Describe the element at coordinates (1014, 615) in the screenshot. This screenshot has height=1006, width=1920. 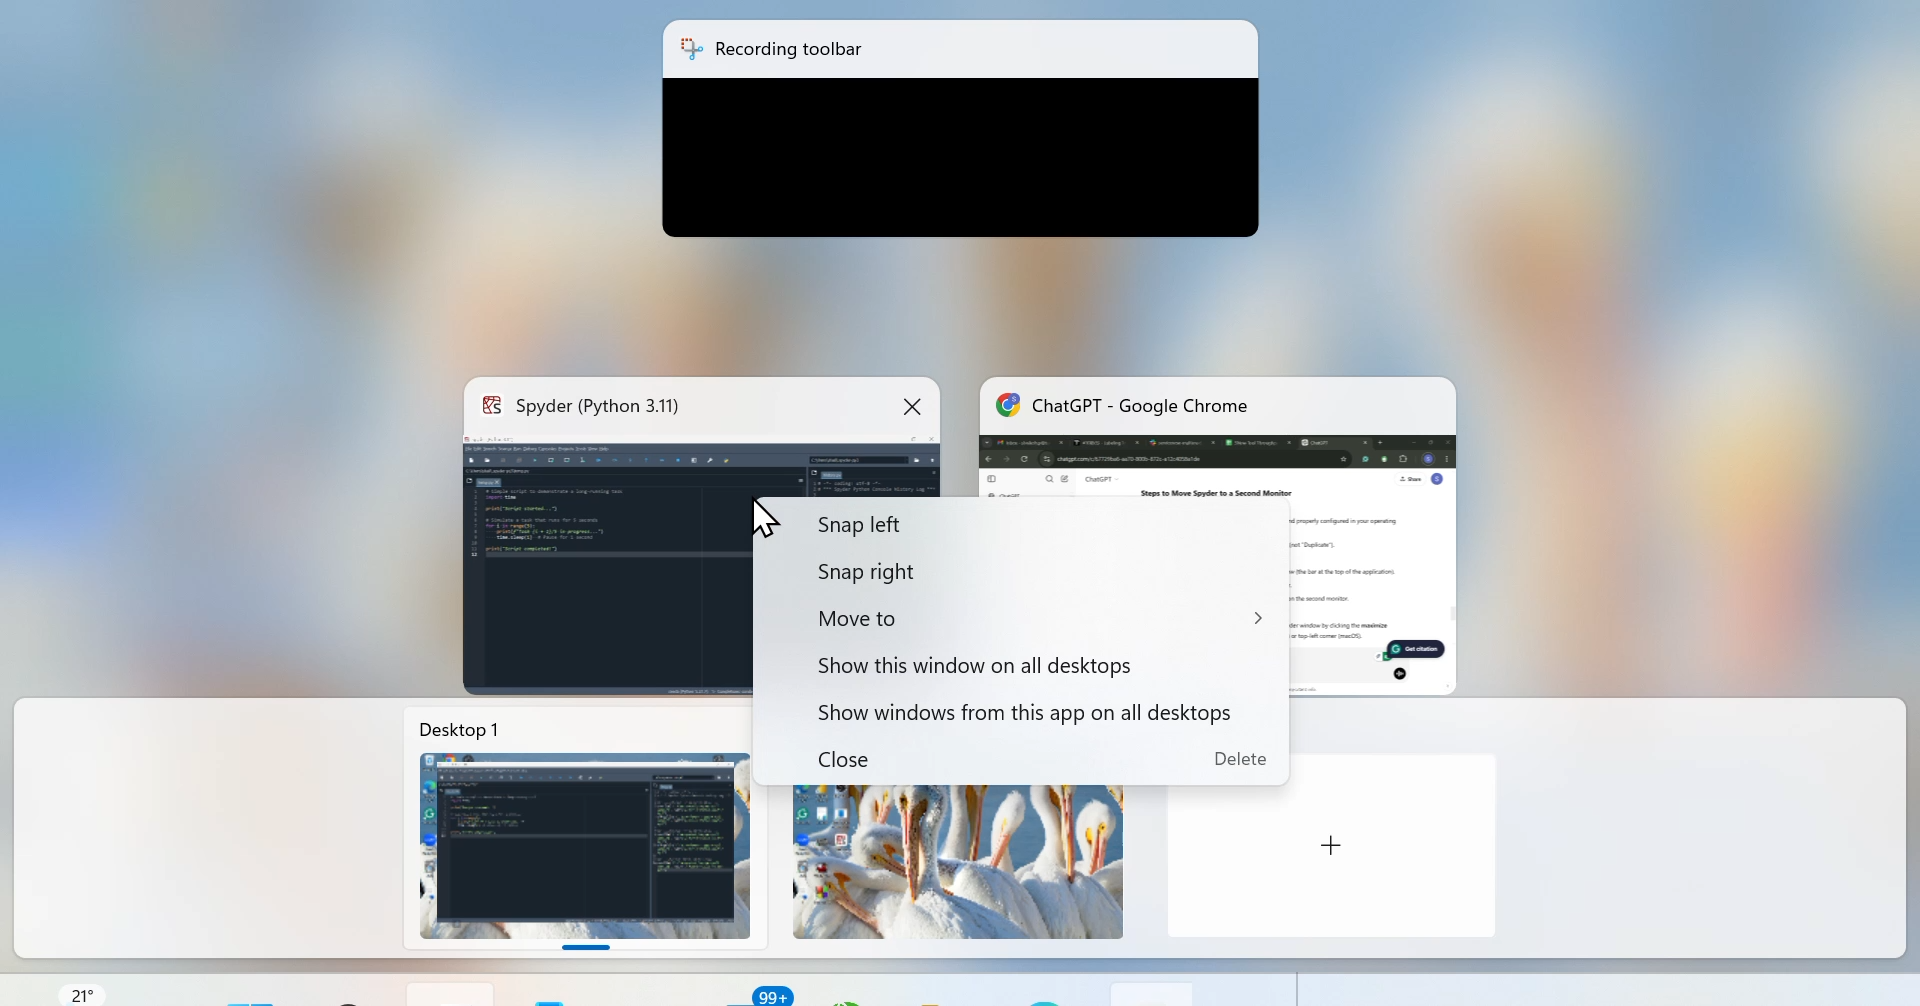
I see `Move to` at that location.